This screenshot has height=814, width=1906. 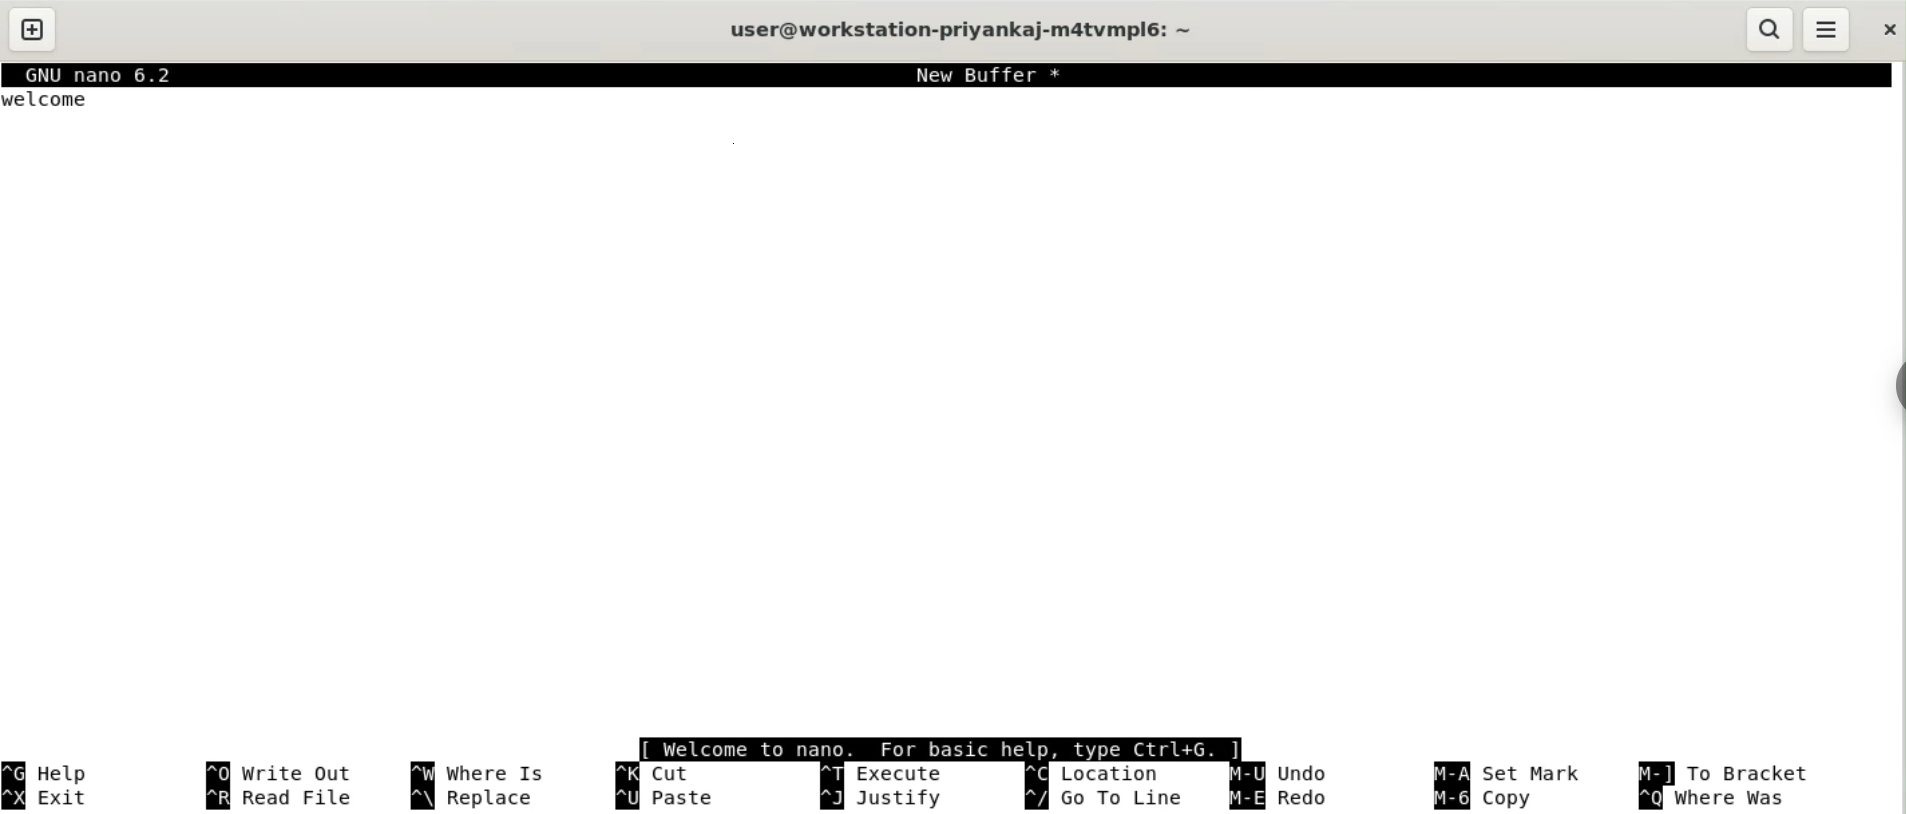 What do you see at coordinates (34, 28) in the screenshot?
I see `new tab` at bounding box center [34, 28].